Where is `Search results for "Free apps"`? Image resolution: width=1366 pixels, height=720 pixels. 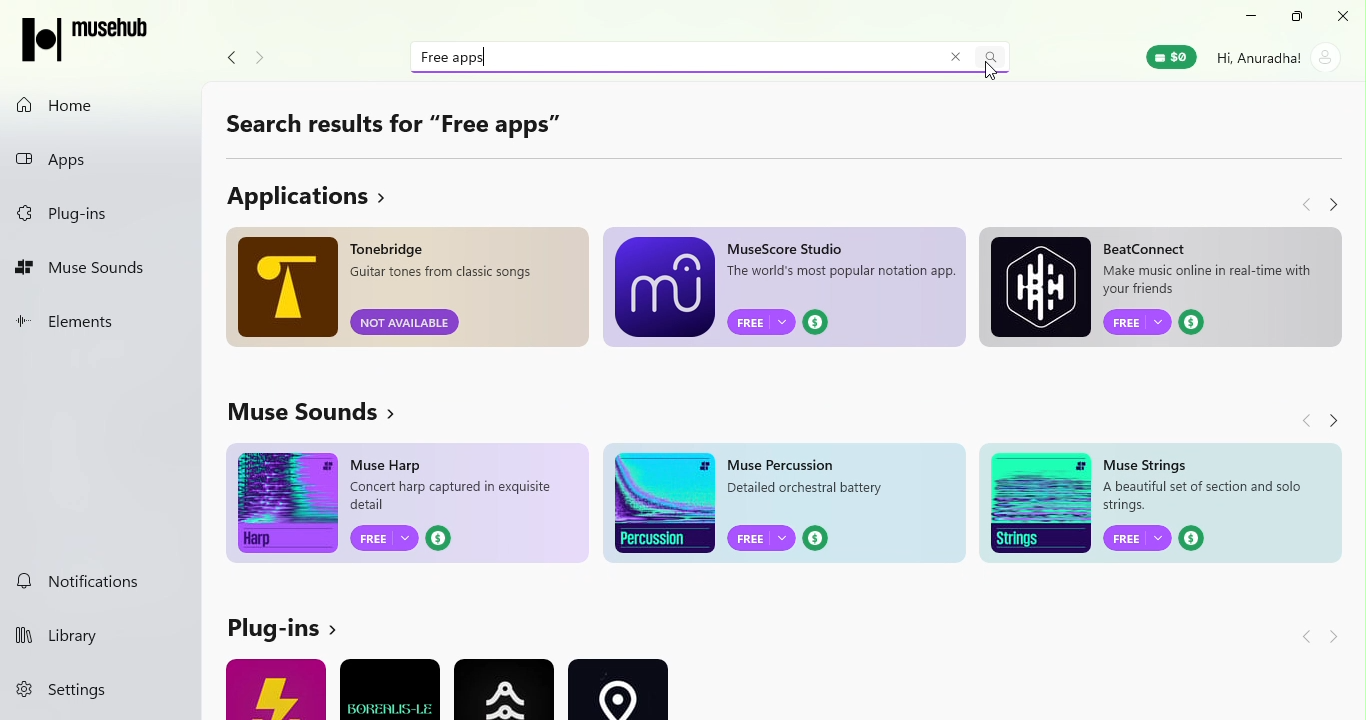 Search results for "Free apps" is located at coordinates (403, 125).